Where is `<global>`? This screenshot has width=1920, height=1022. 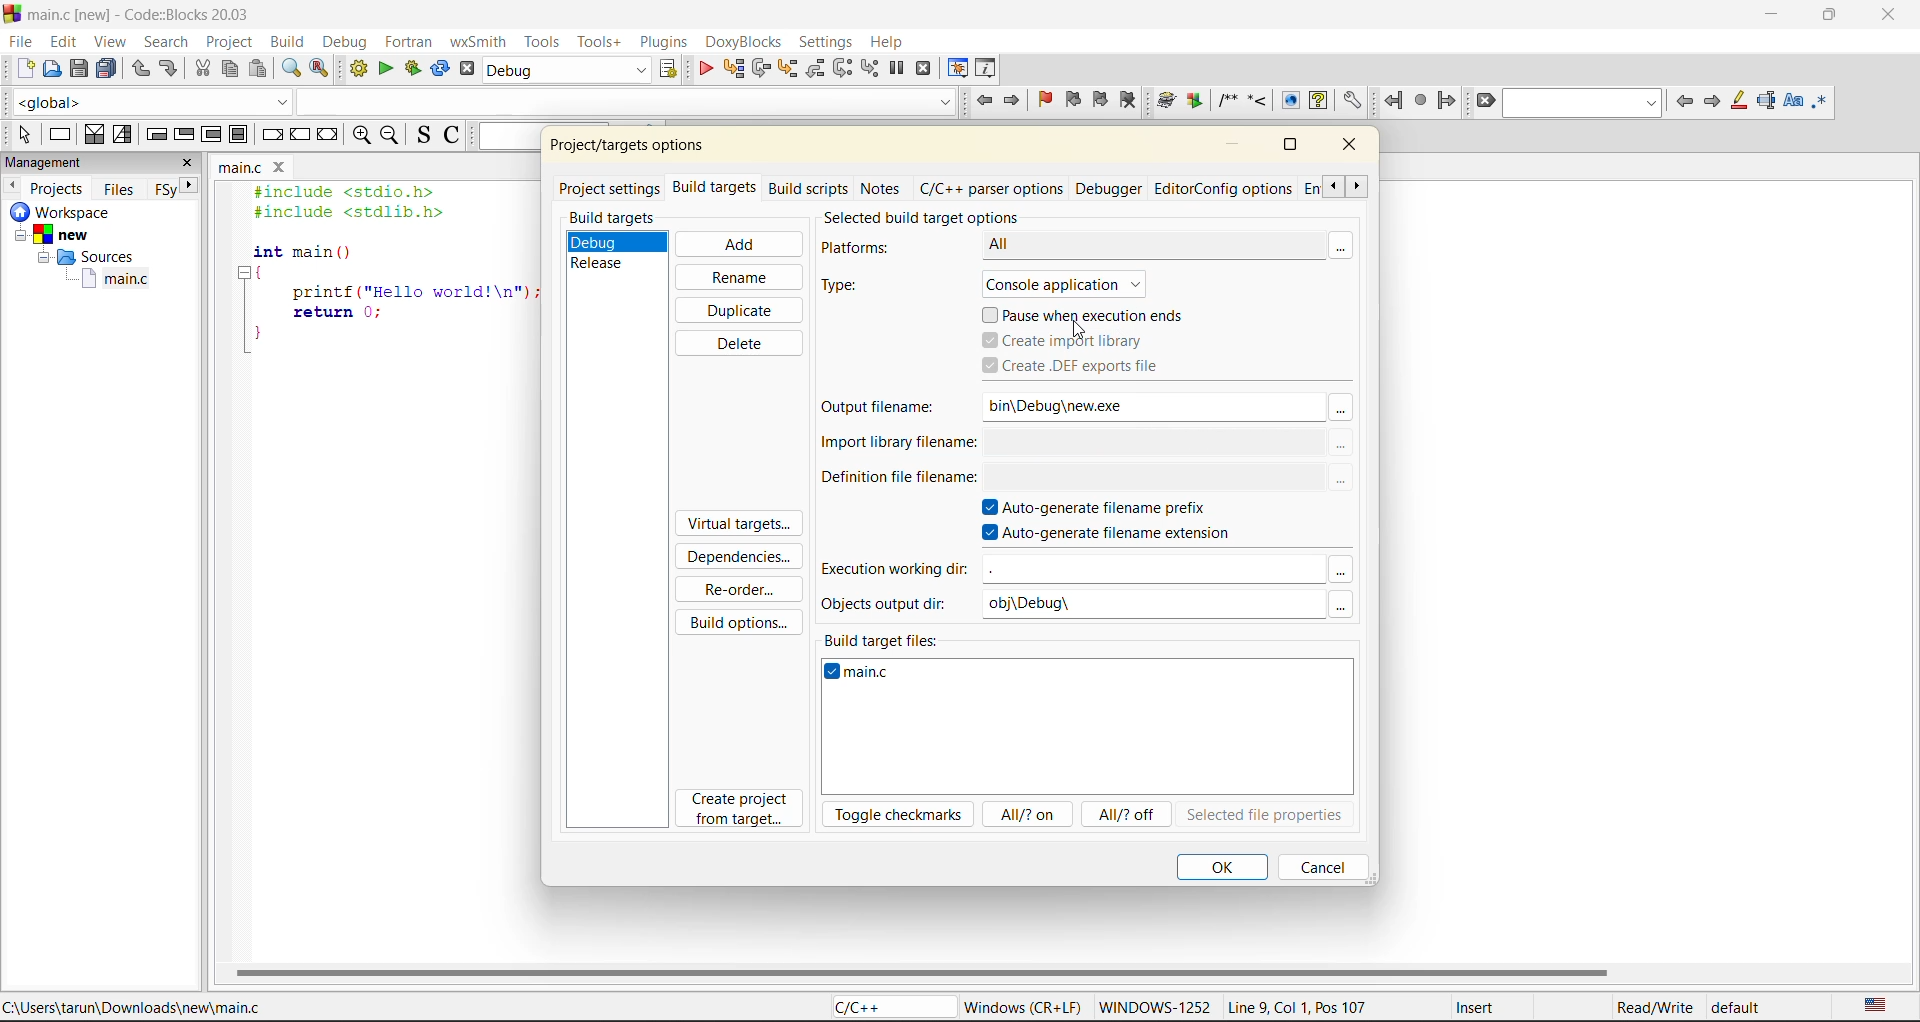
<global> is located at coordinates (152, 100).